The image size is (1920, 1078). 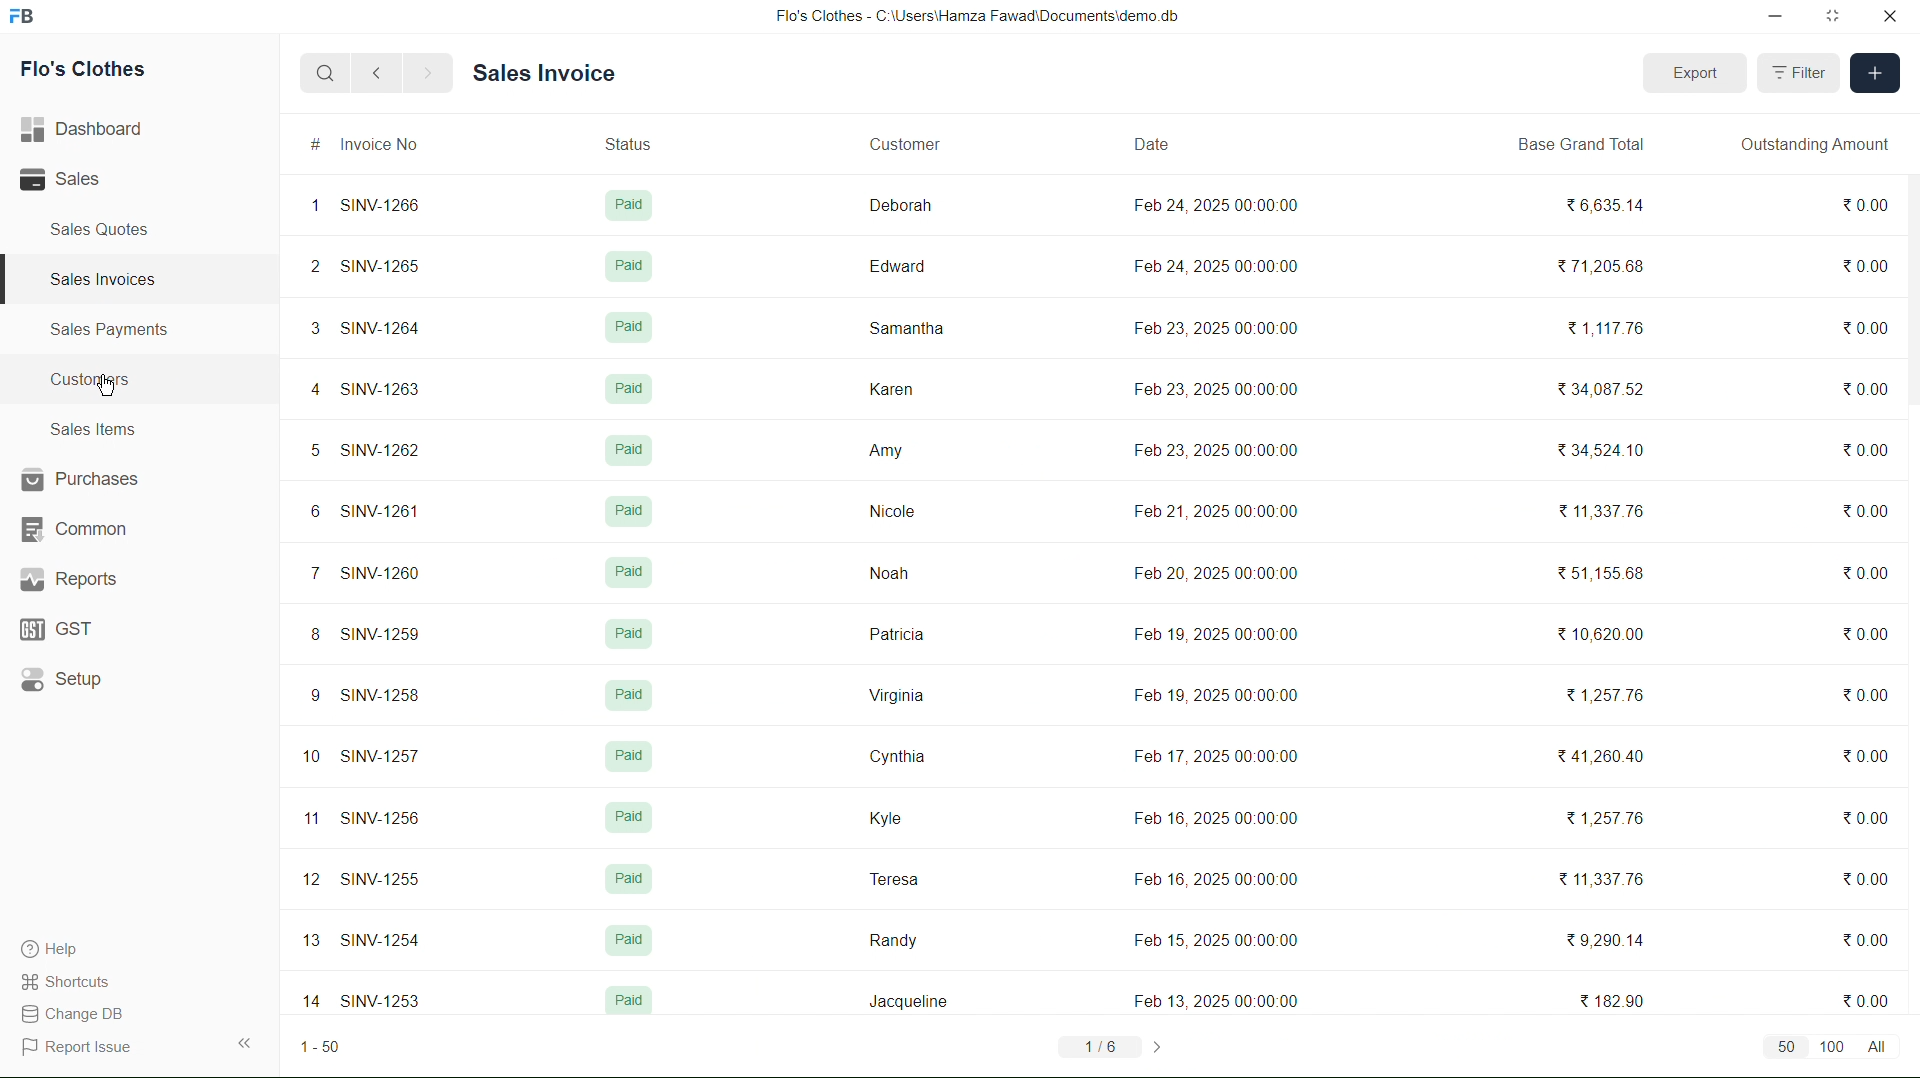 What do you see at coordinates (1866, 324) in the screenshot?
I see `0.00` at bounding box center [1866, 324].